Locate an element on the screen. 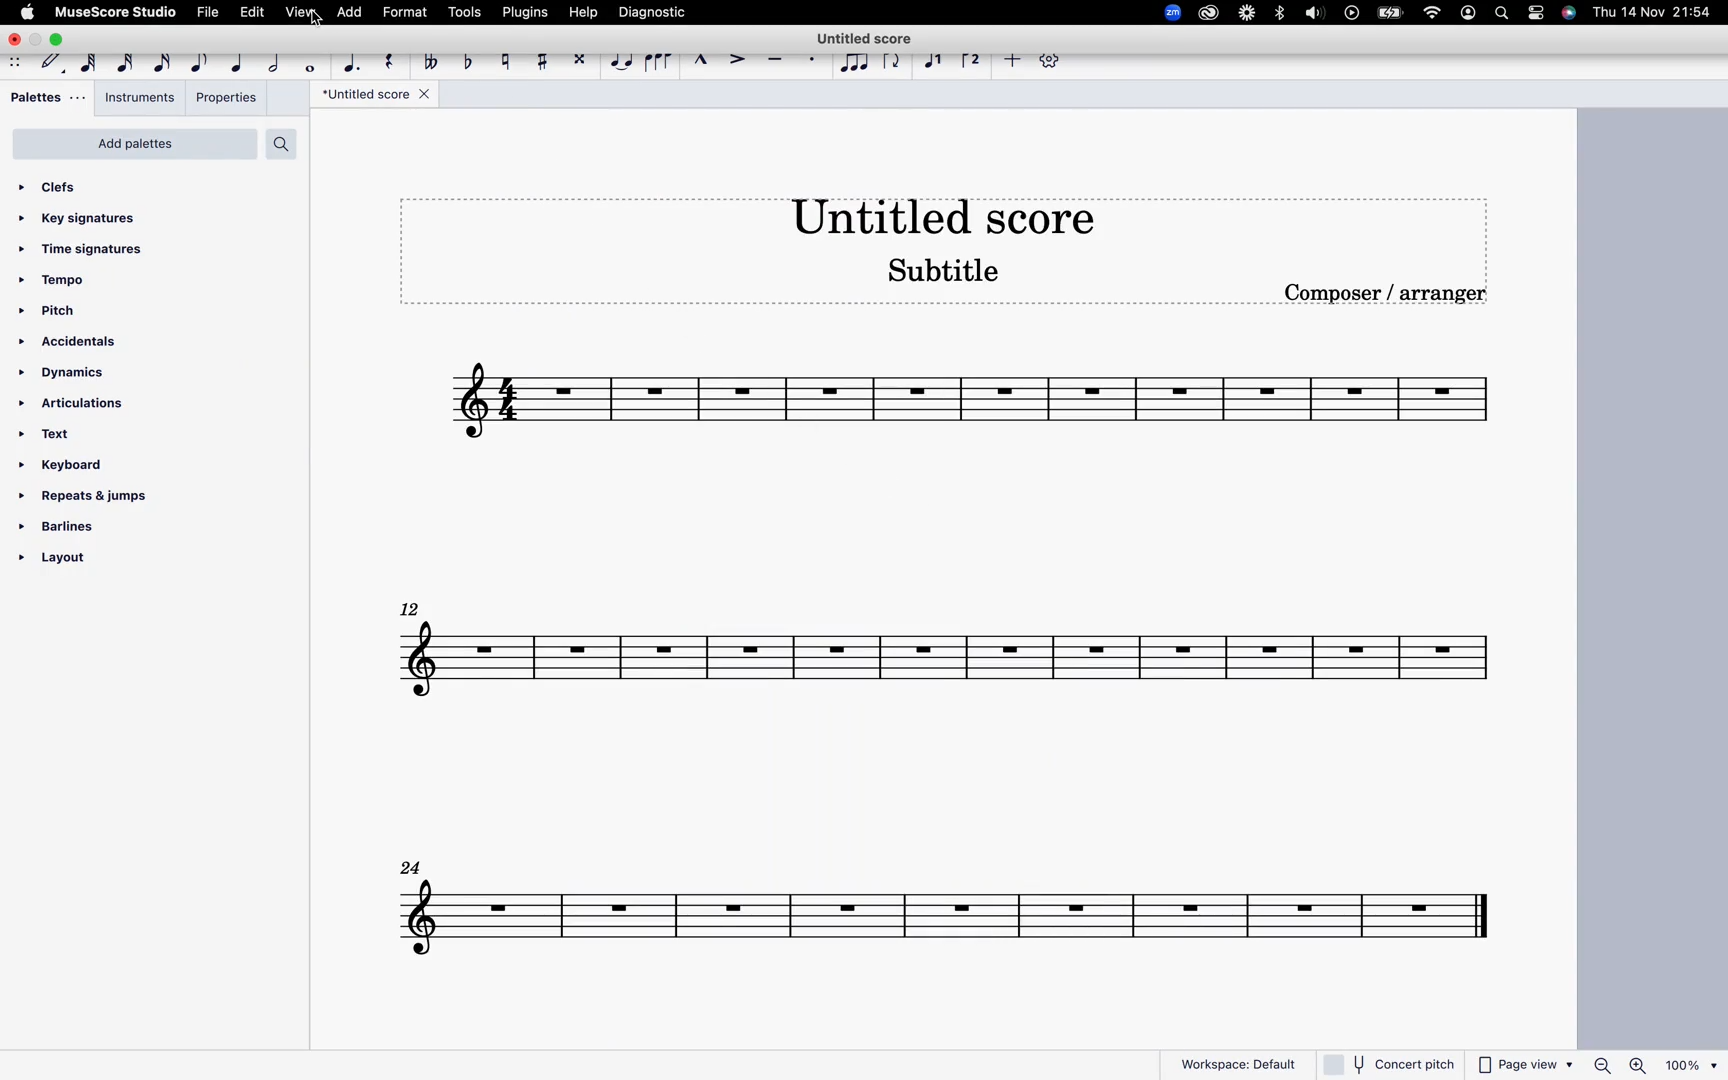 The width and height of the screenshot is (1728, 1080). date and time is located at coordinates (1653, 14).